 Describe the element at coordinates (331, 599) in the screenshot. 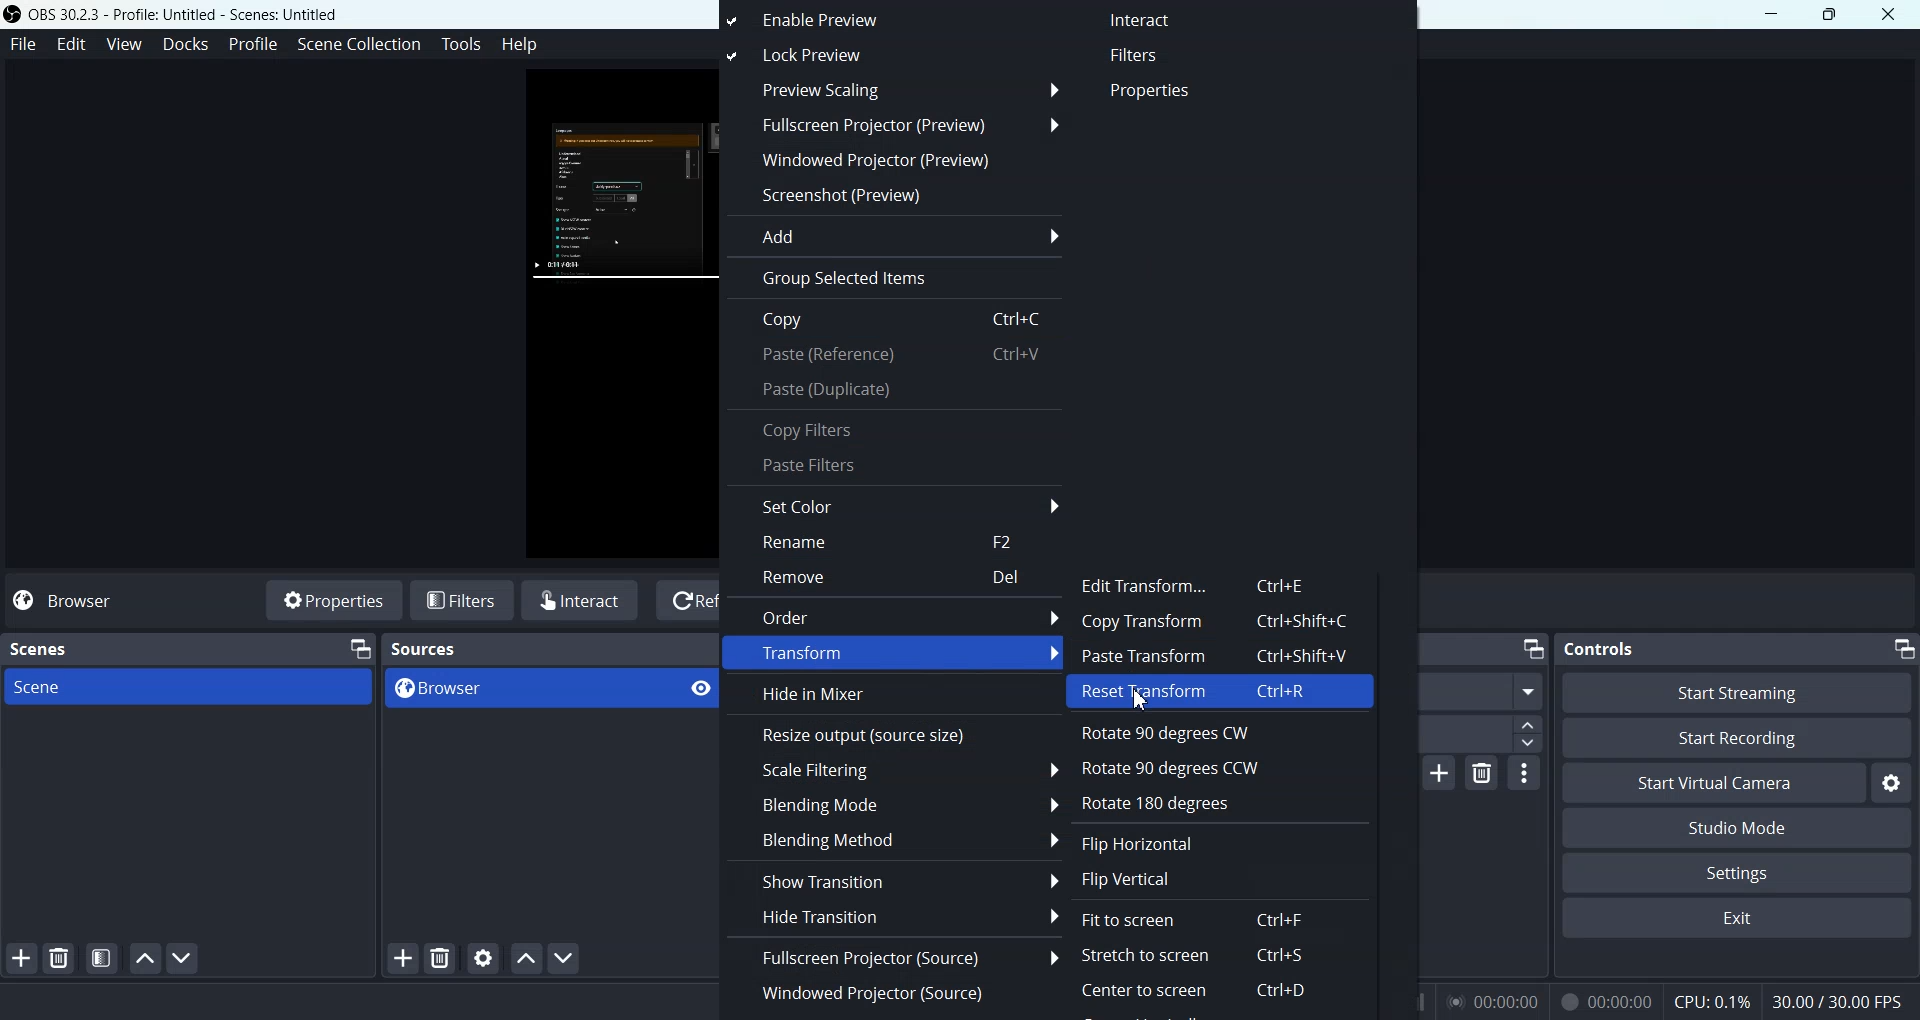

I see `Properties` at that location.